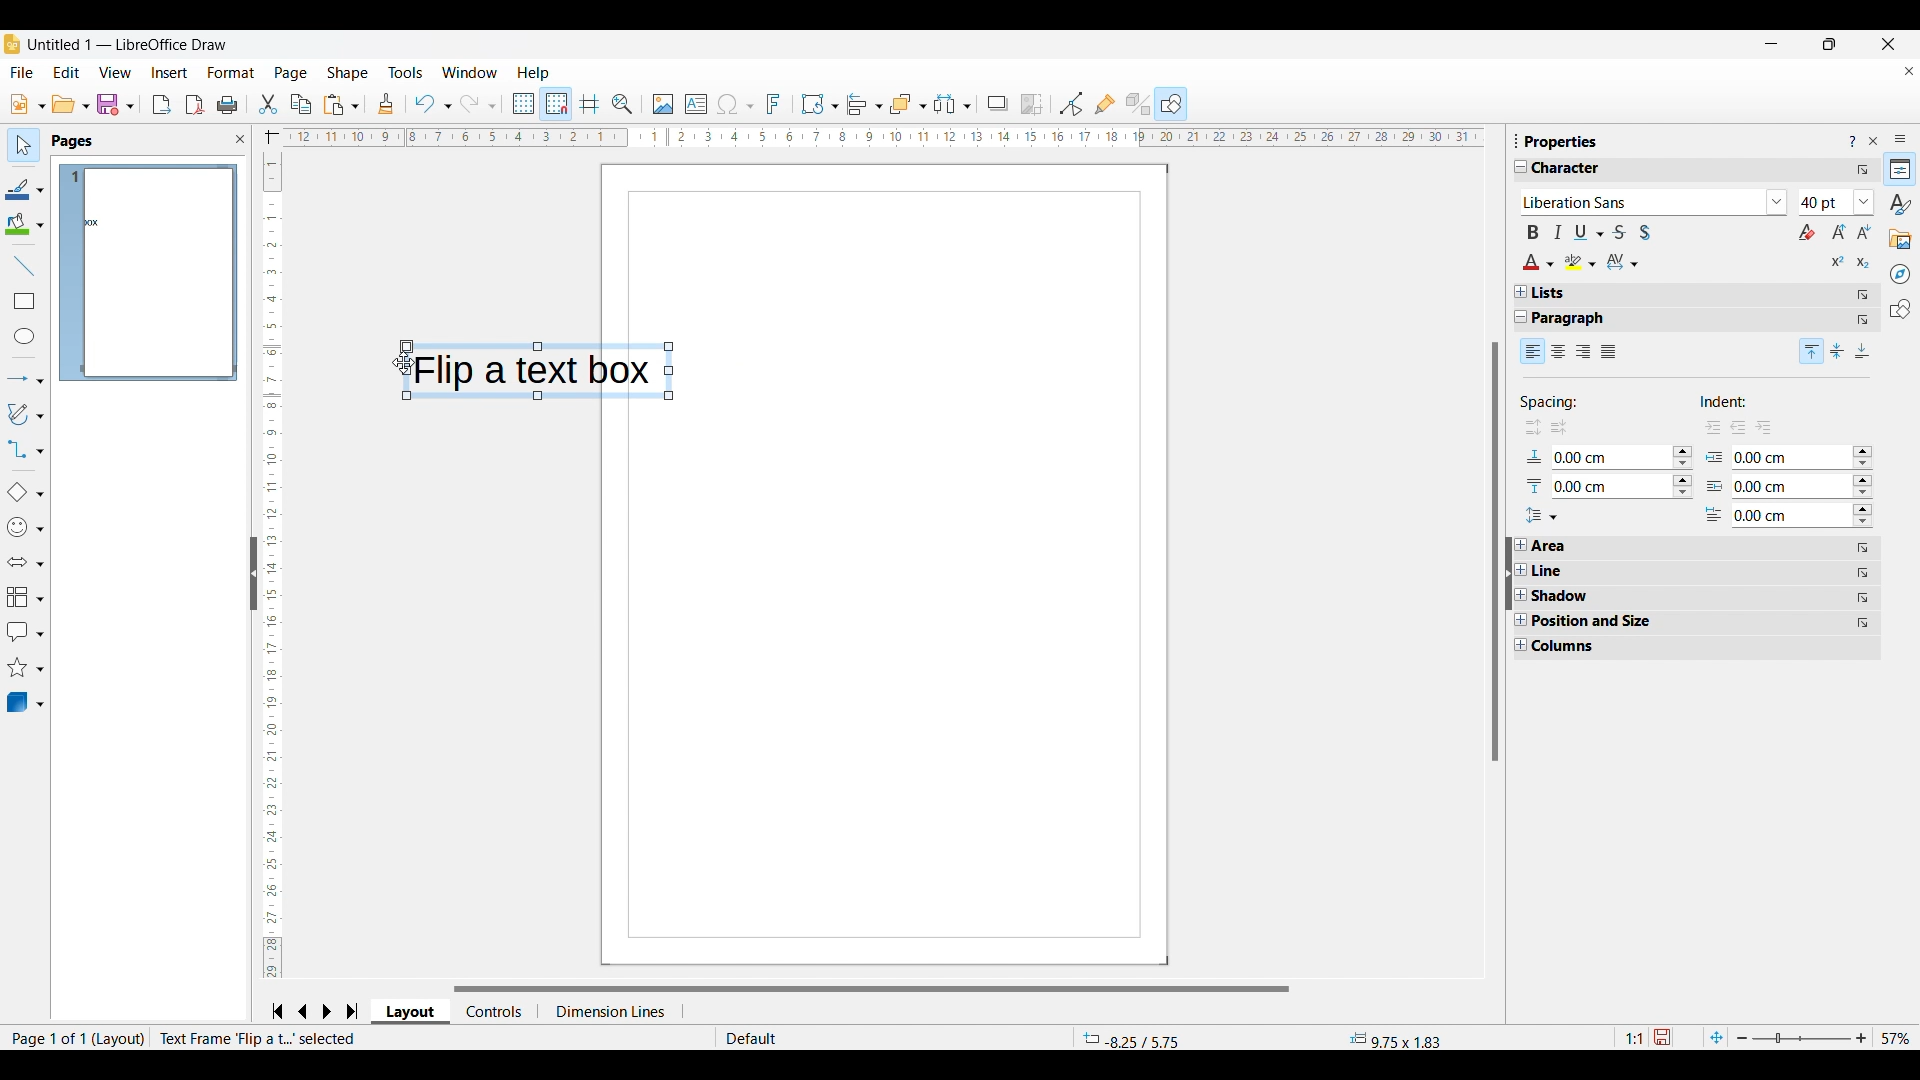 This screenshot has height=1080, width=1920. I want to click on Paste, so click(342, 105).